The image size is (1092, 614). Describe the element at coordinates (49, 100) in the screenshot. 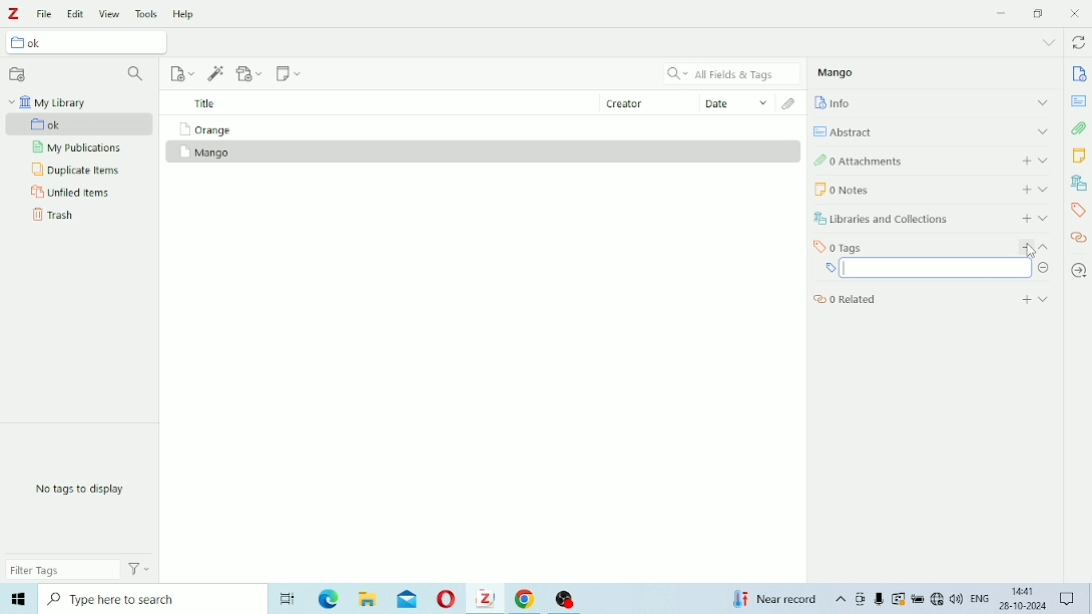

I see `My Library` at that location.